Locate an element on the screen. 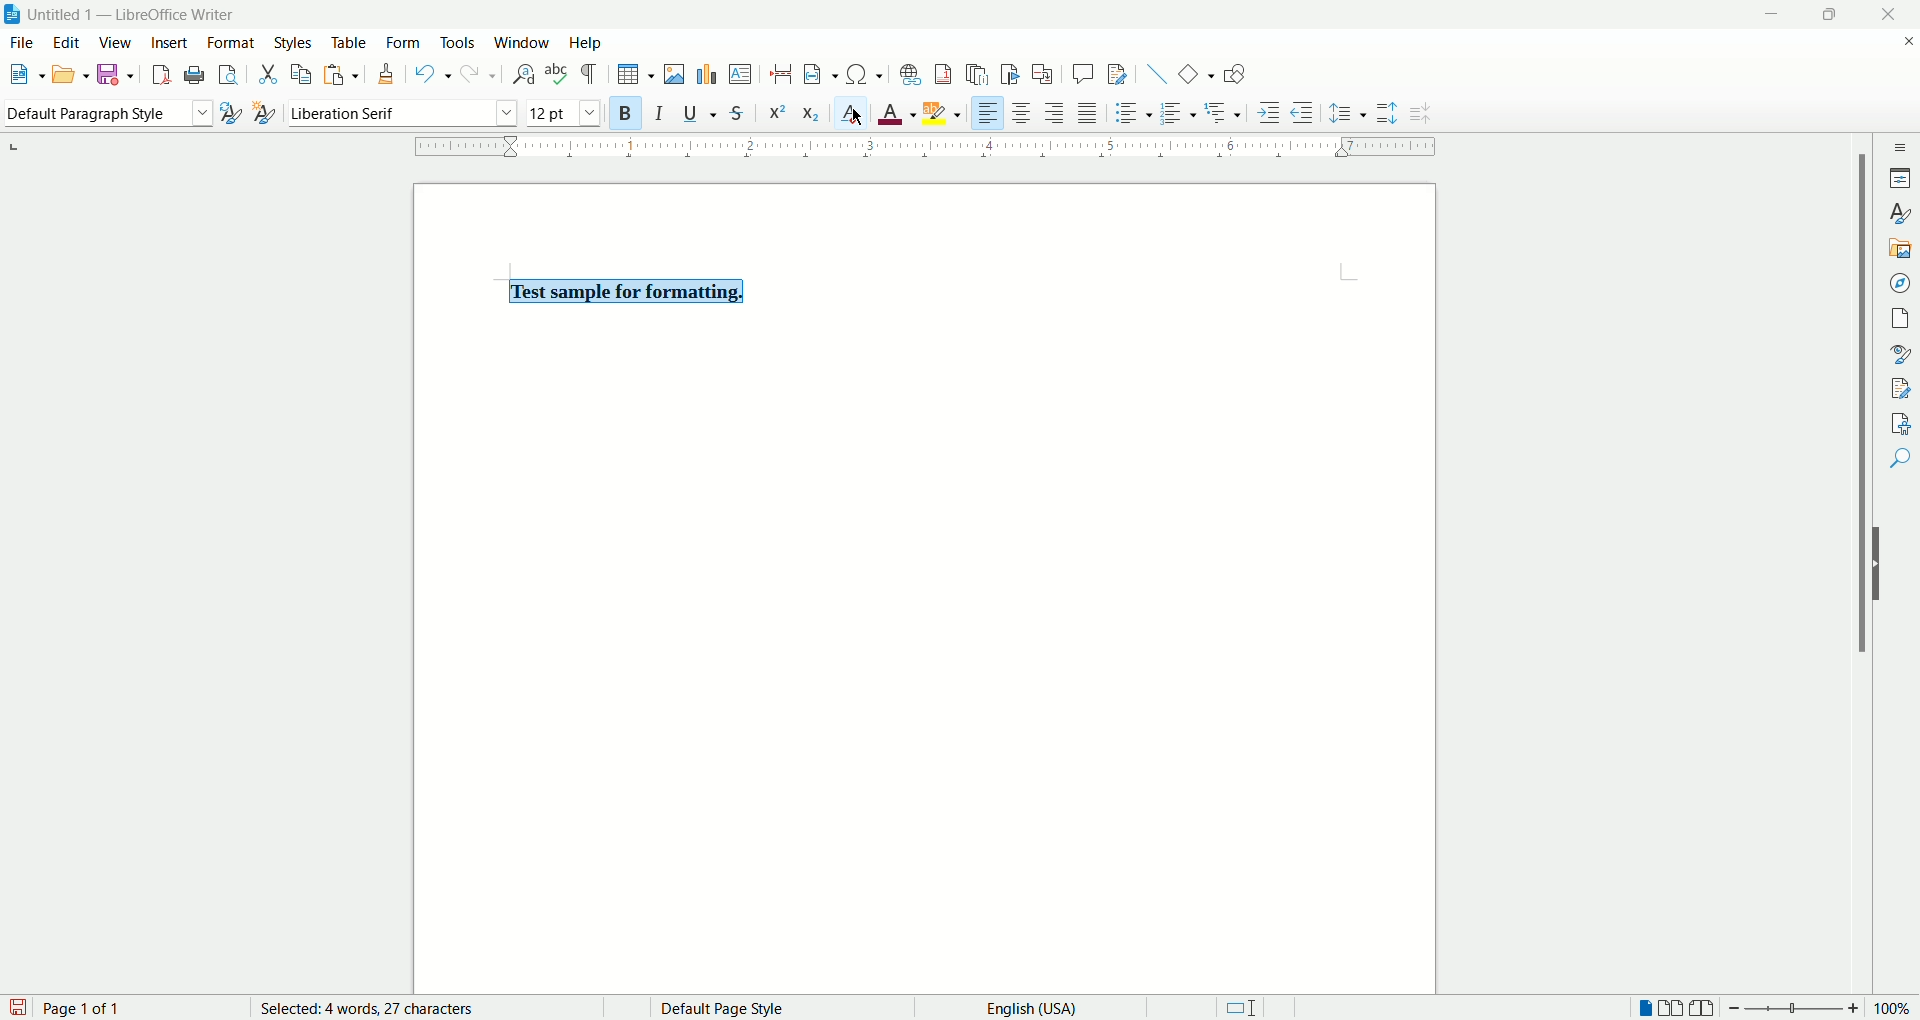 Image resolution: width=1920 pixels, height=1020 pixels. maximize is located at coordinates (1828, 15).